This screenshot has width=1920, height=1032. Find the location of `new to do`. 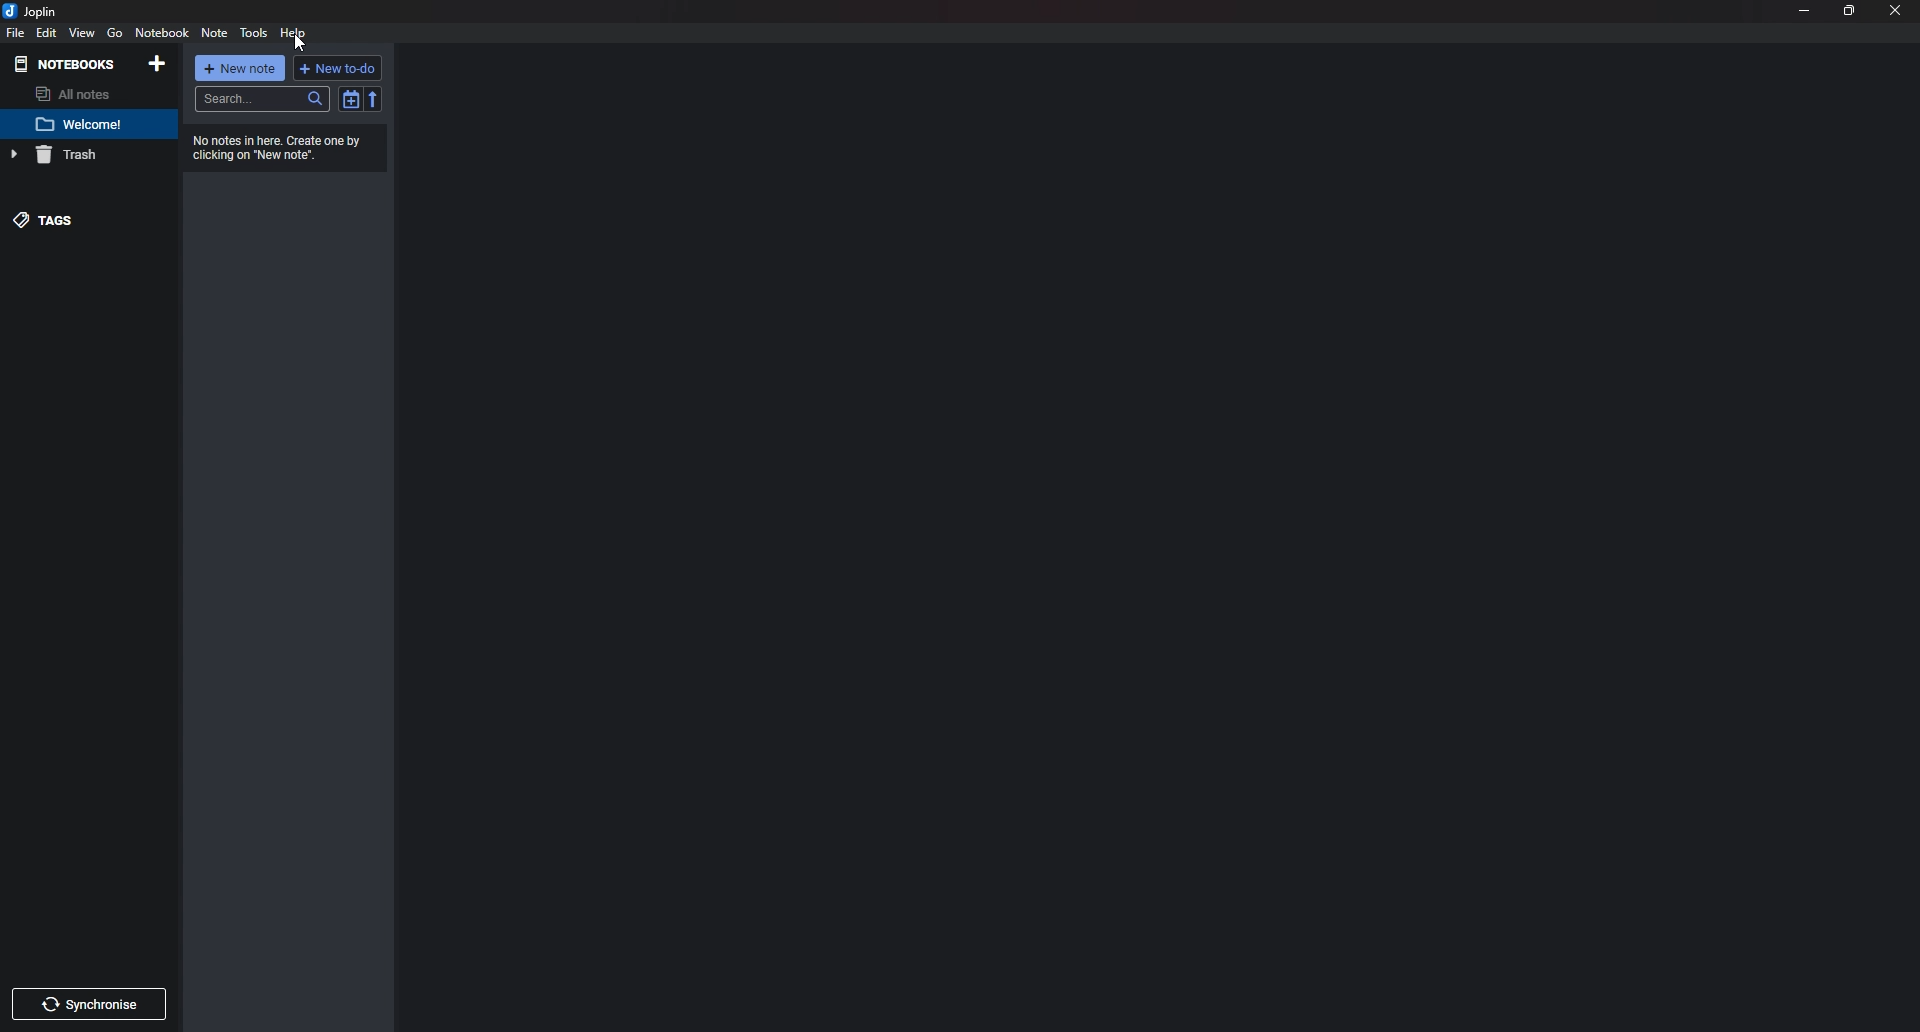

new to do is located at coordinates (338, 67).